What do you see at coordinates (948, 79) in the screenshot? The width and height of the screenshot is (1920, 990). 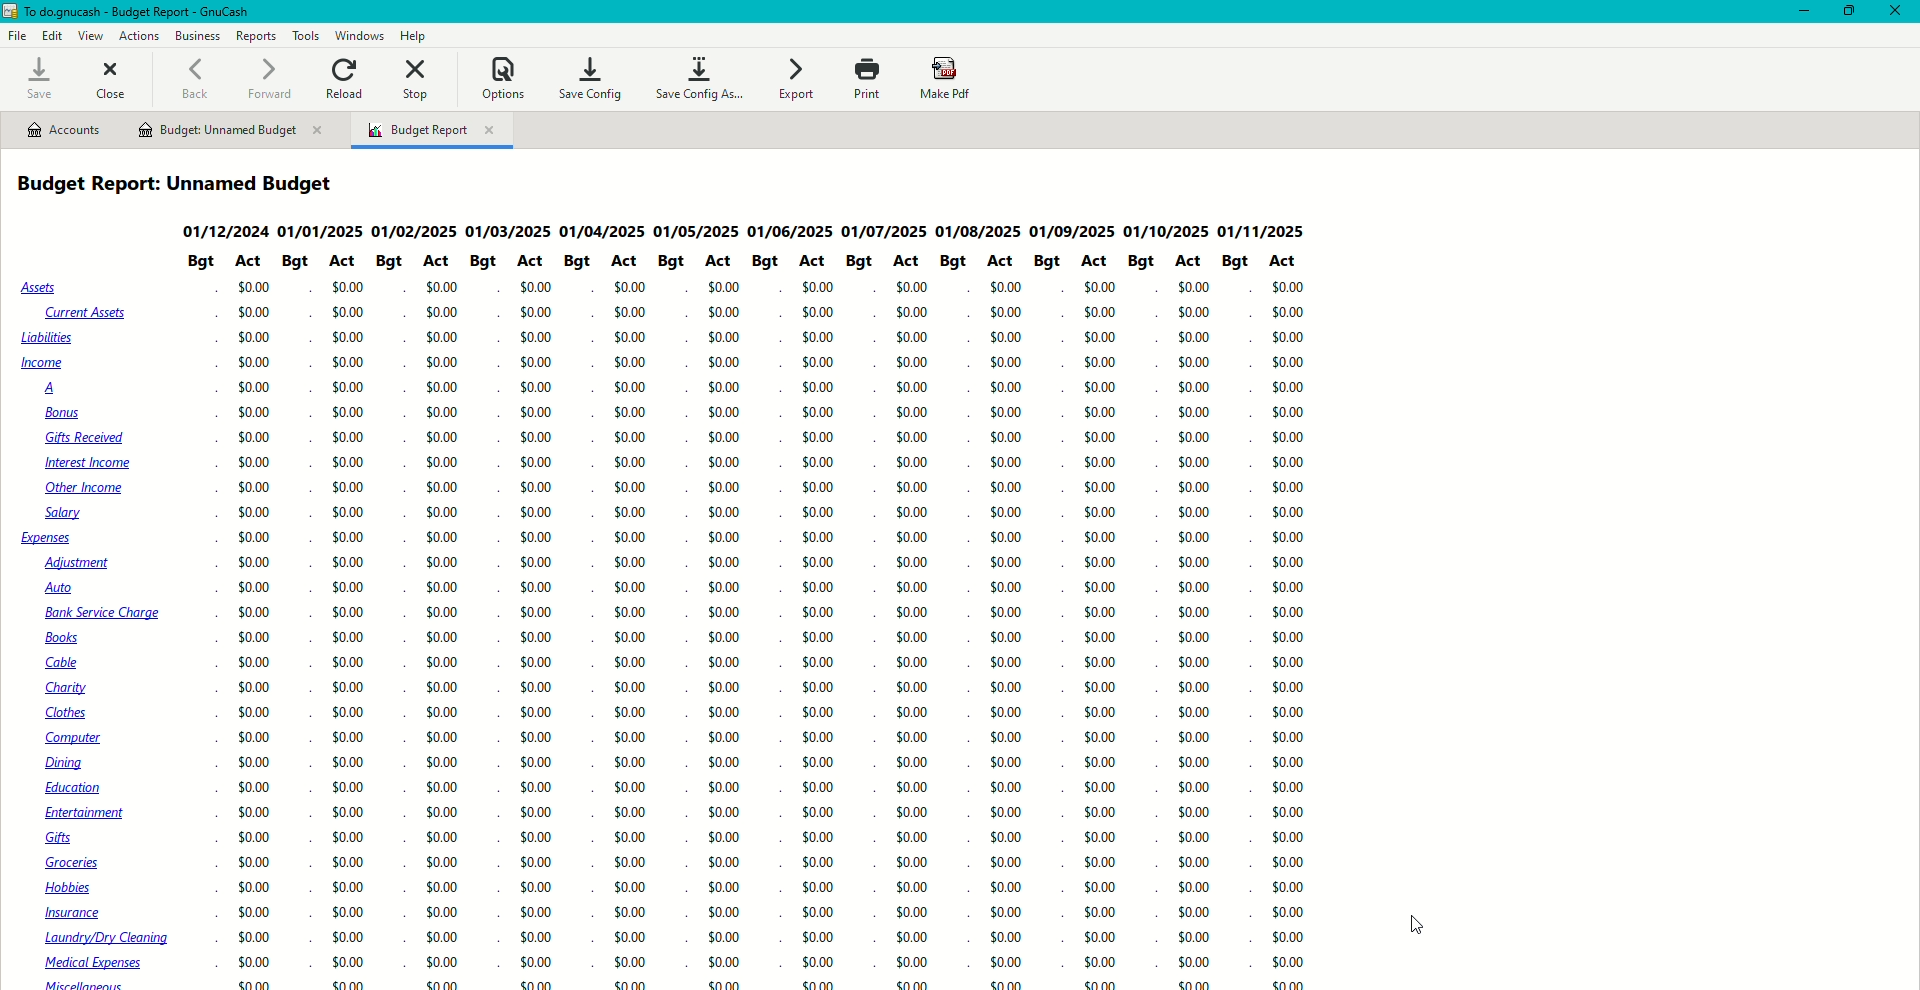 I see `Make PDF` at bounding box center [948, 79].